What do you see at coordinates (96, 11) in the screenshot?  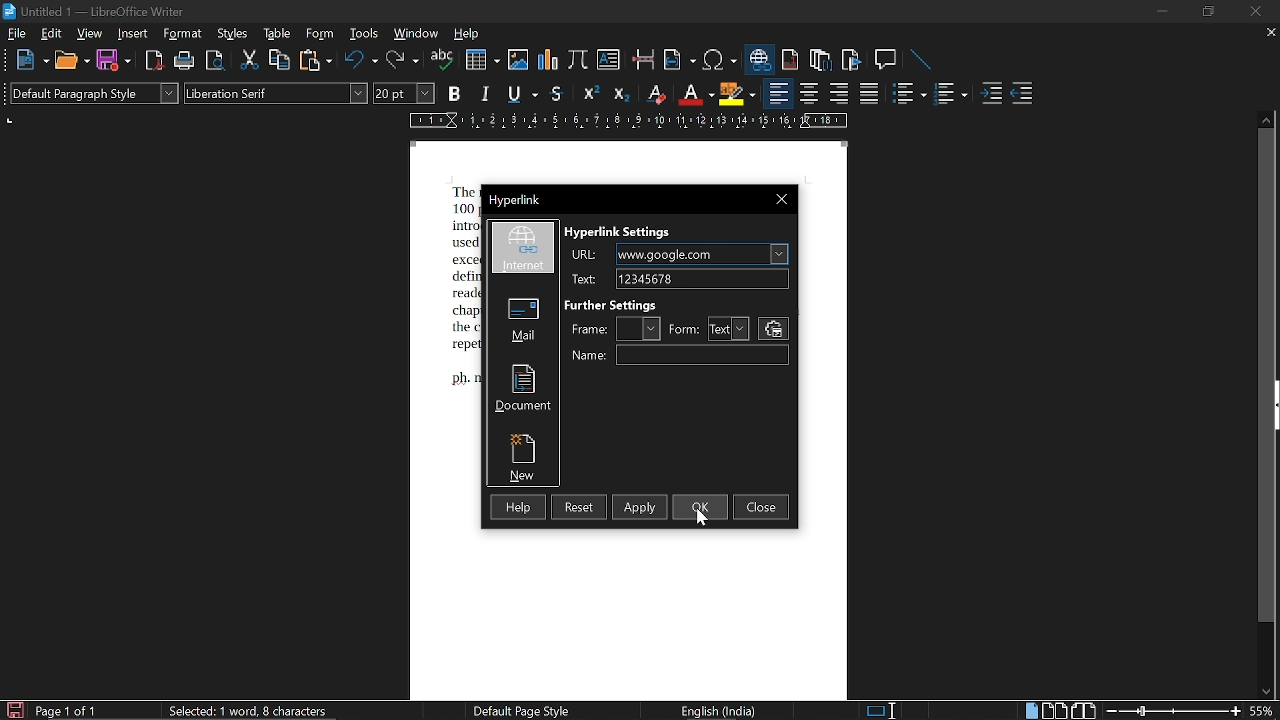 I see `Untitled 1- LibreOffice Writer` at bounding box center [96, 11].